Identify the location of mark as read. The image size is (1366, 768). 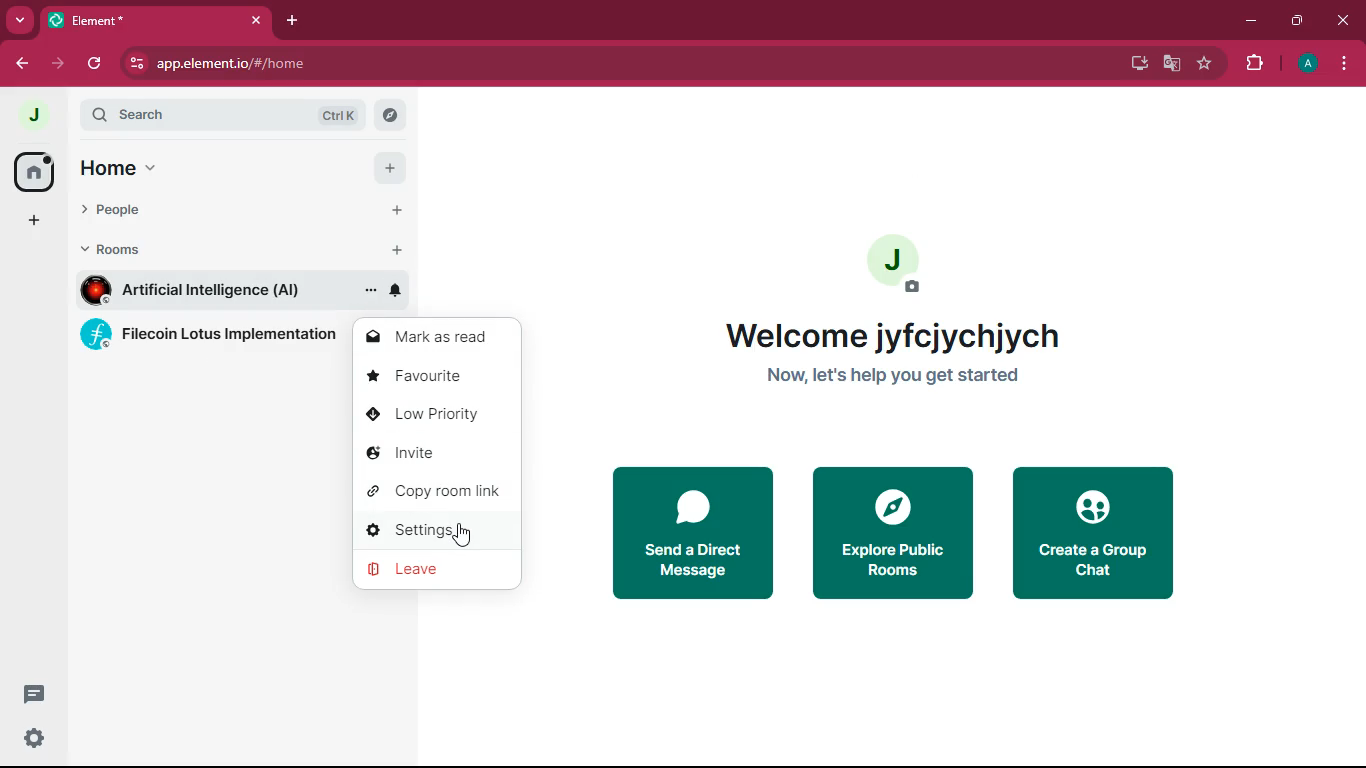
(436, 338).